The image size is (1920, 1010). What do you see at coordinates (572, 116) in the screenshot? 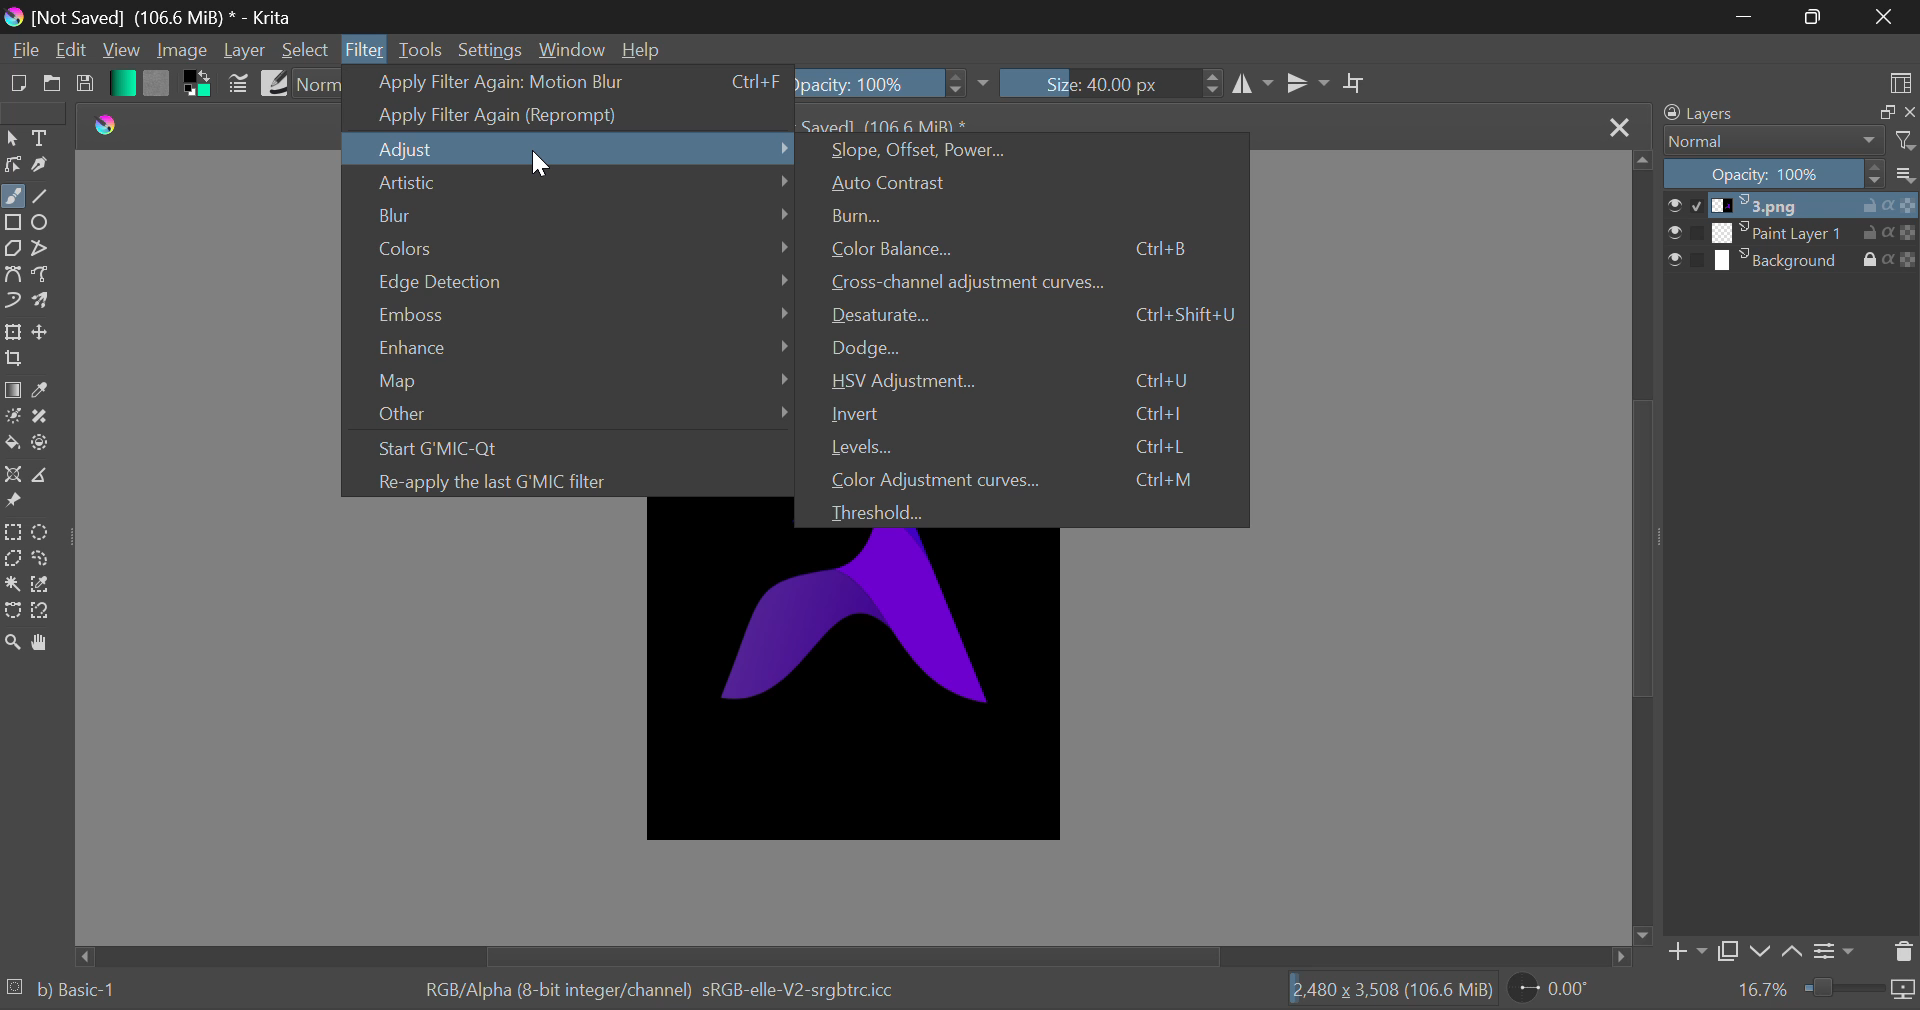
I see `Apply Filter Again` at bounding box center [572, 116].